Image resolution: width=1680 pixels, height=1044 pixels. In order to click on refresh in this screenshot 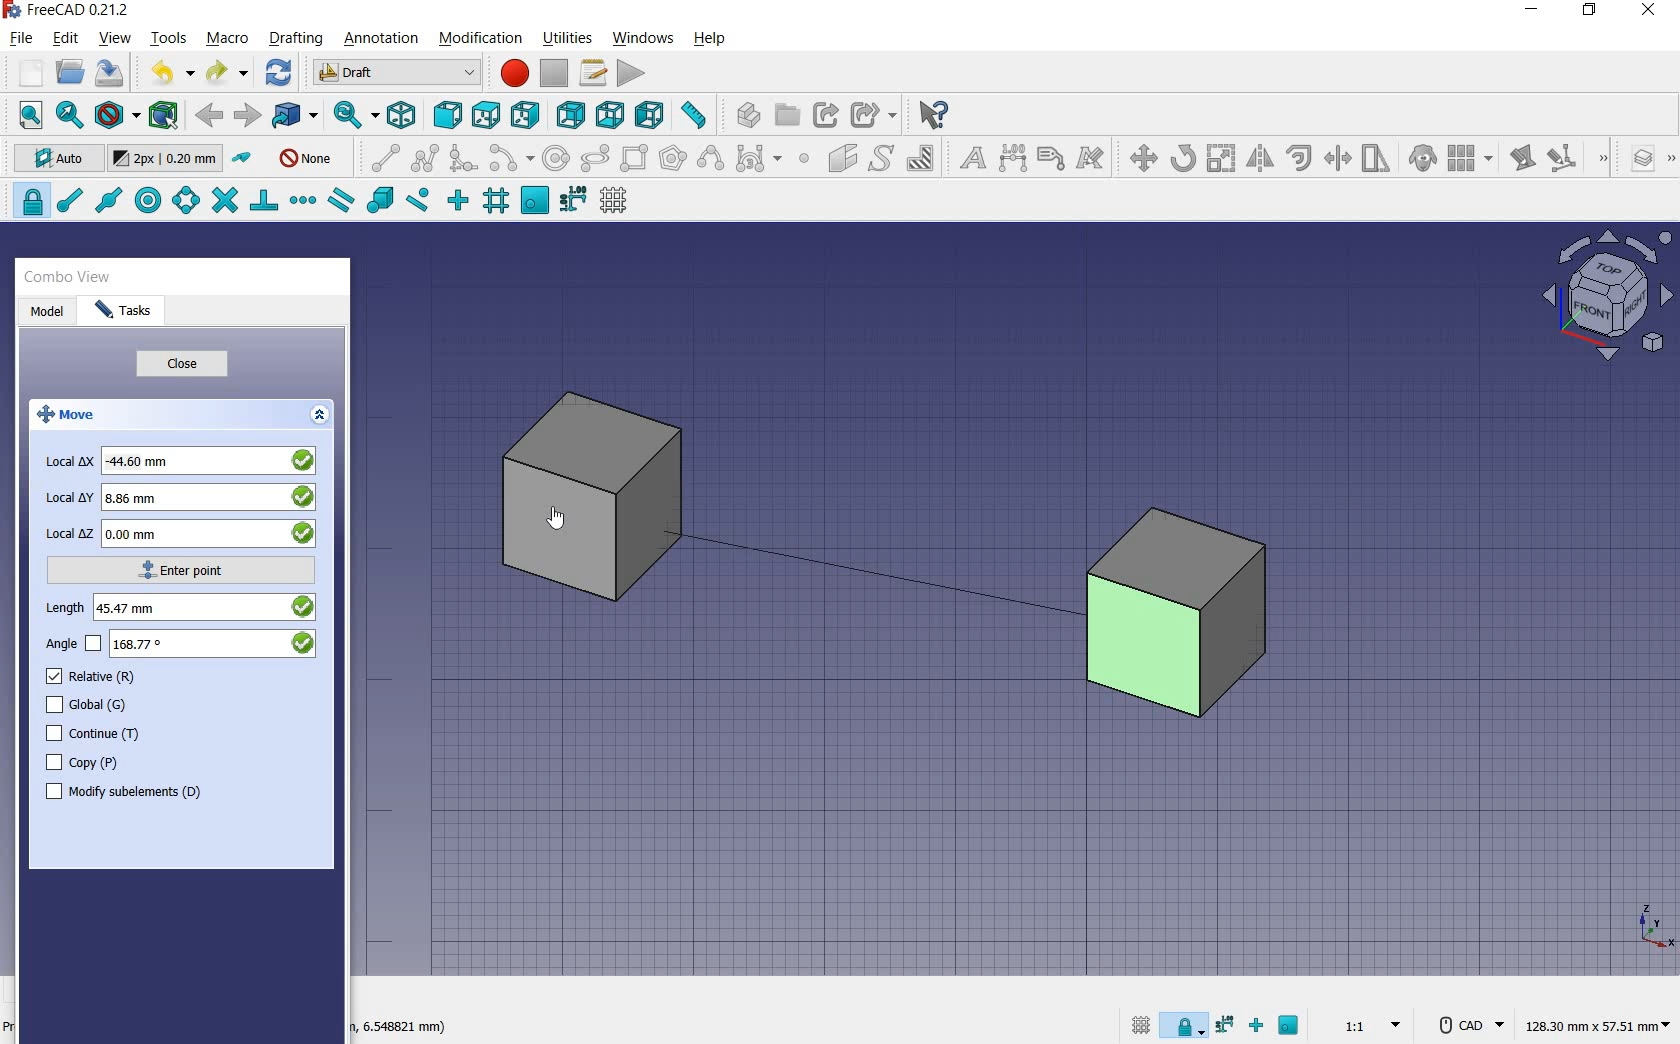, I will do `click(279, 73)`.